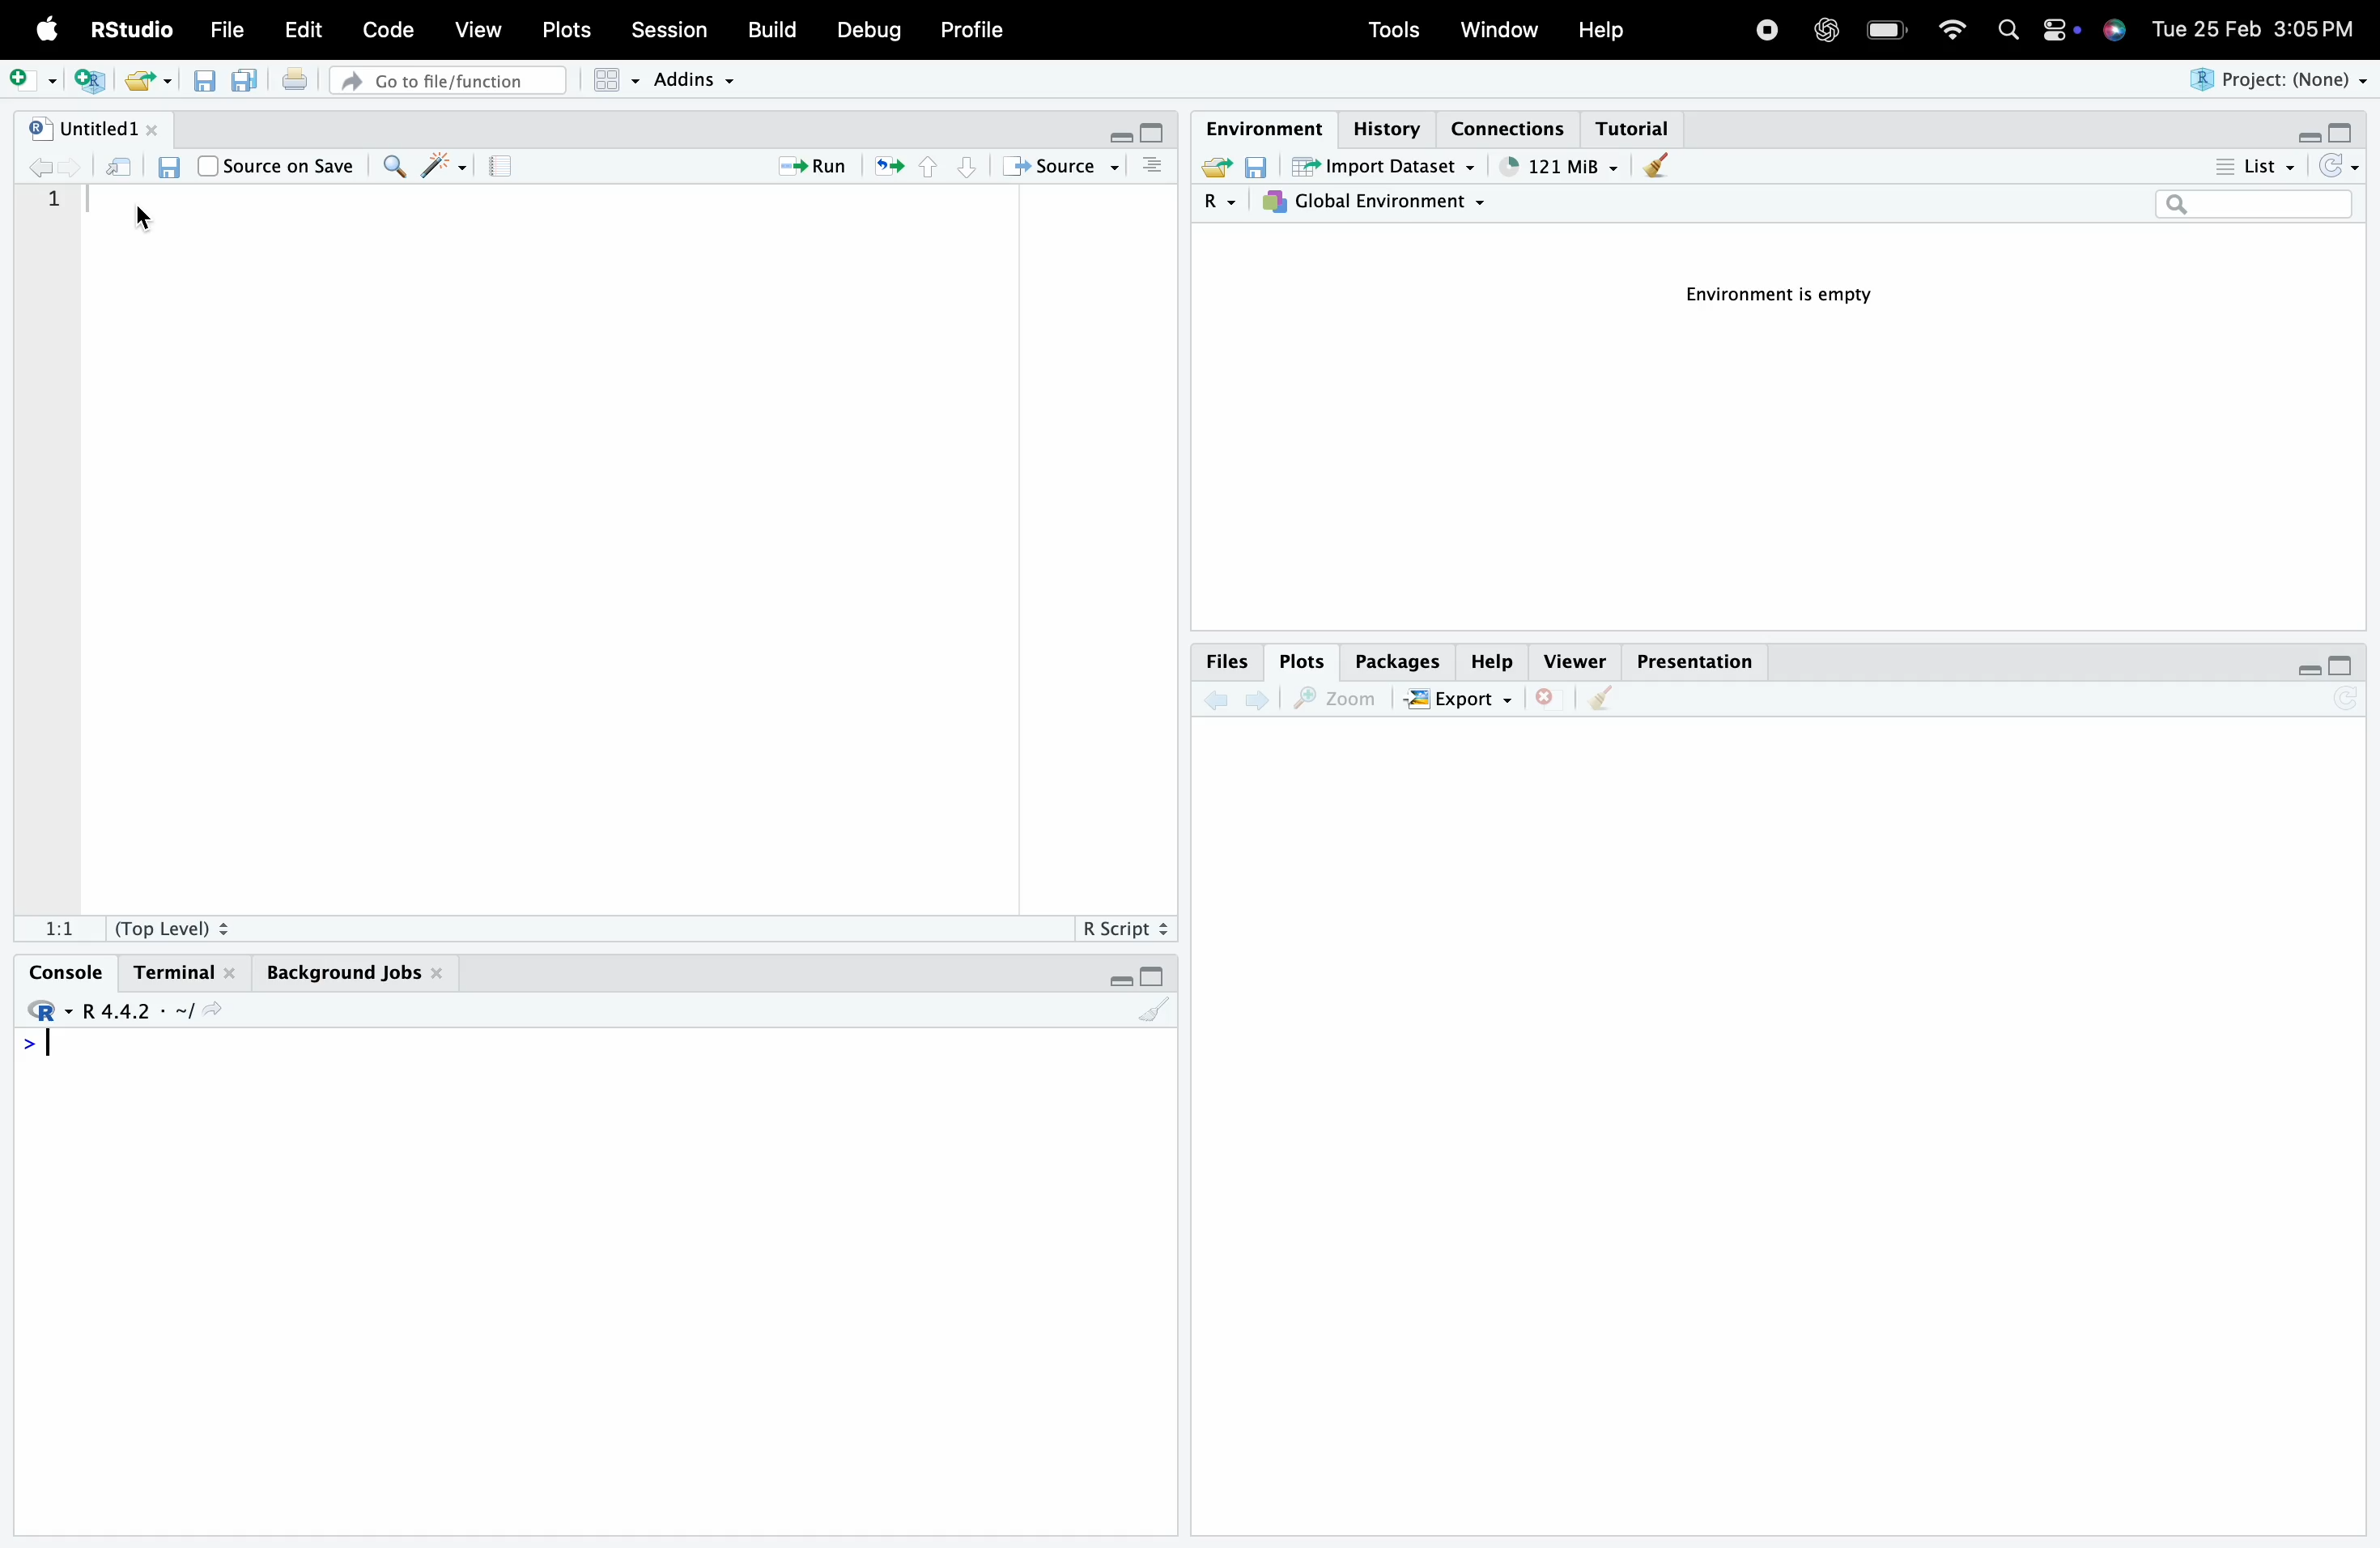 The image size is (2380, 1548). I want to click on Window, so click(1503, 32).